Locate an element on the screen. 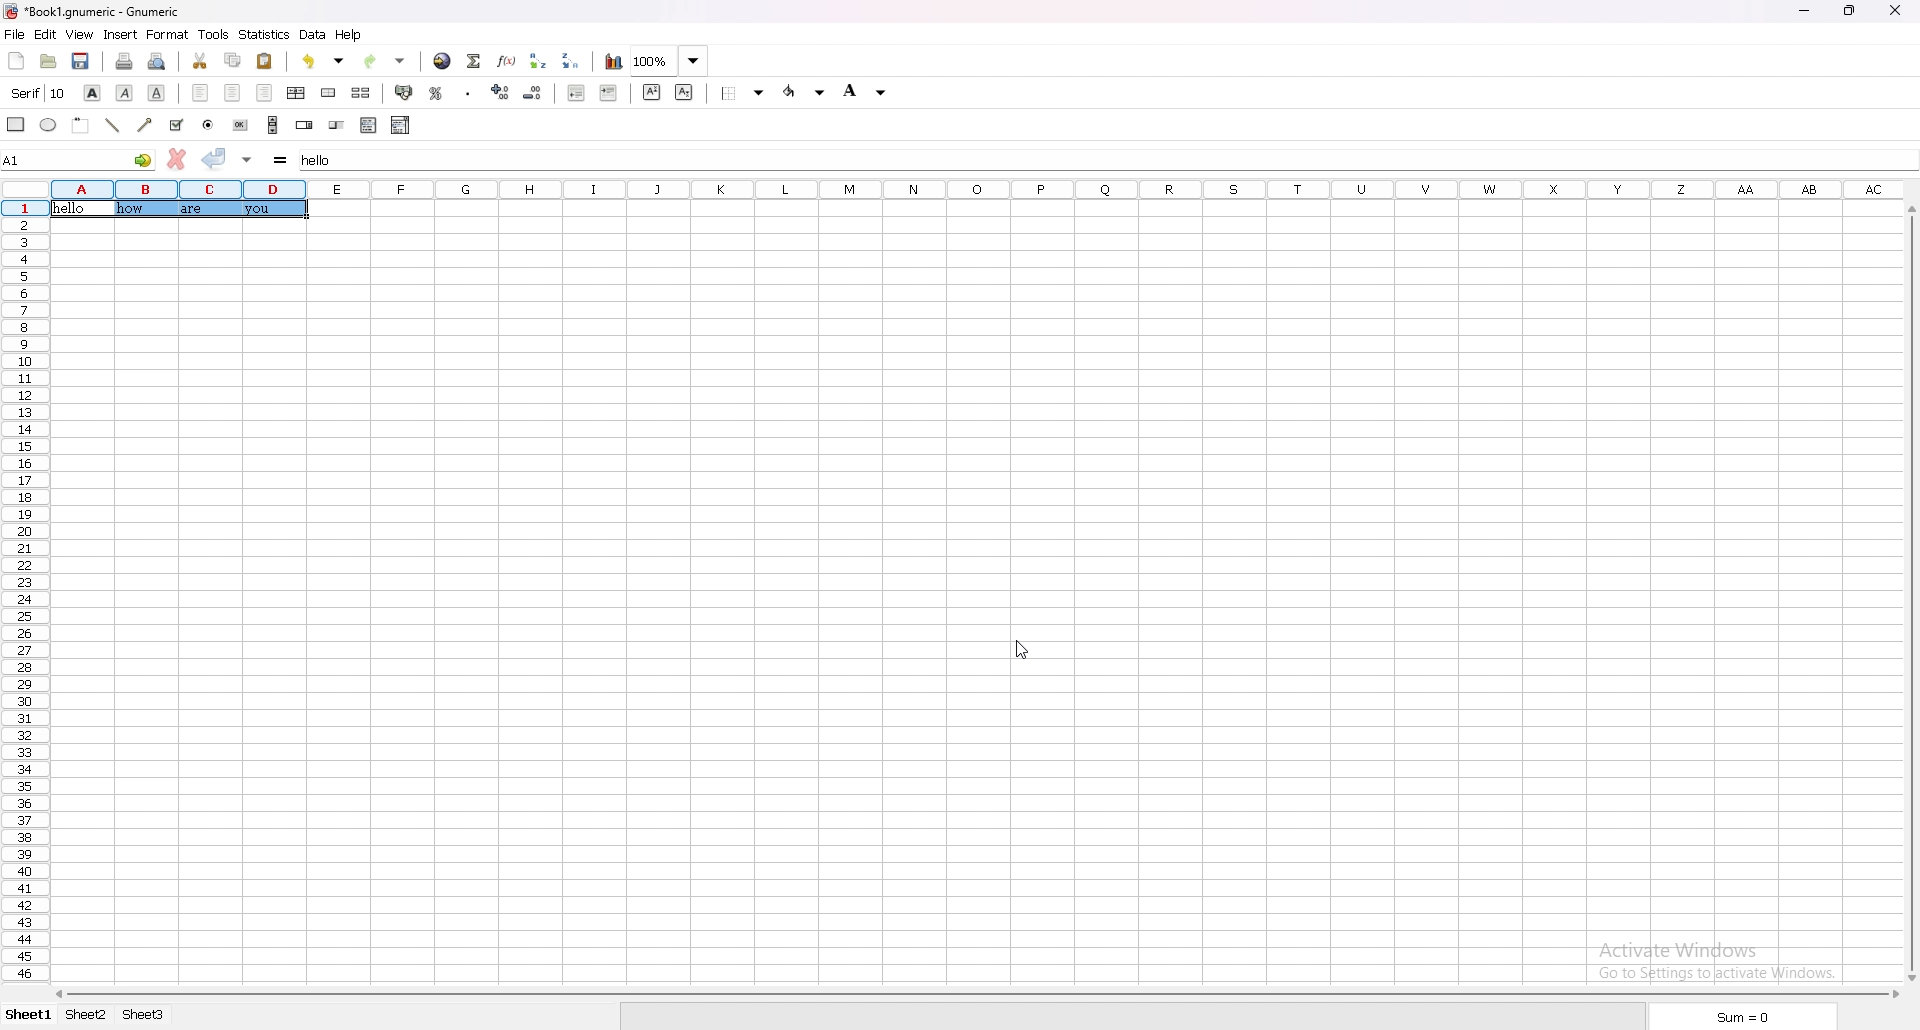 The height and width of the screenshot is (1030, 1920). sort ascending is located at coordinates (540, 59).